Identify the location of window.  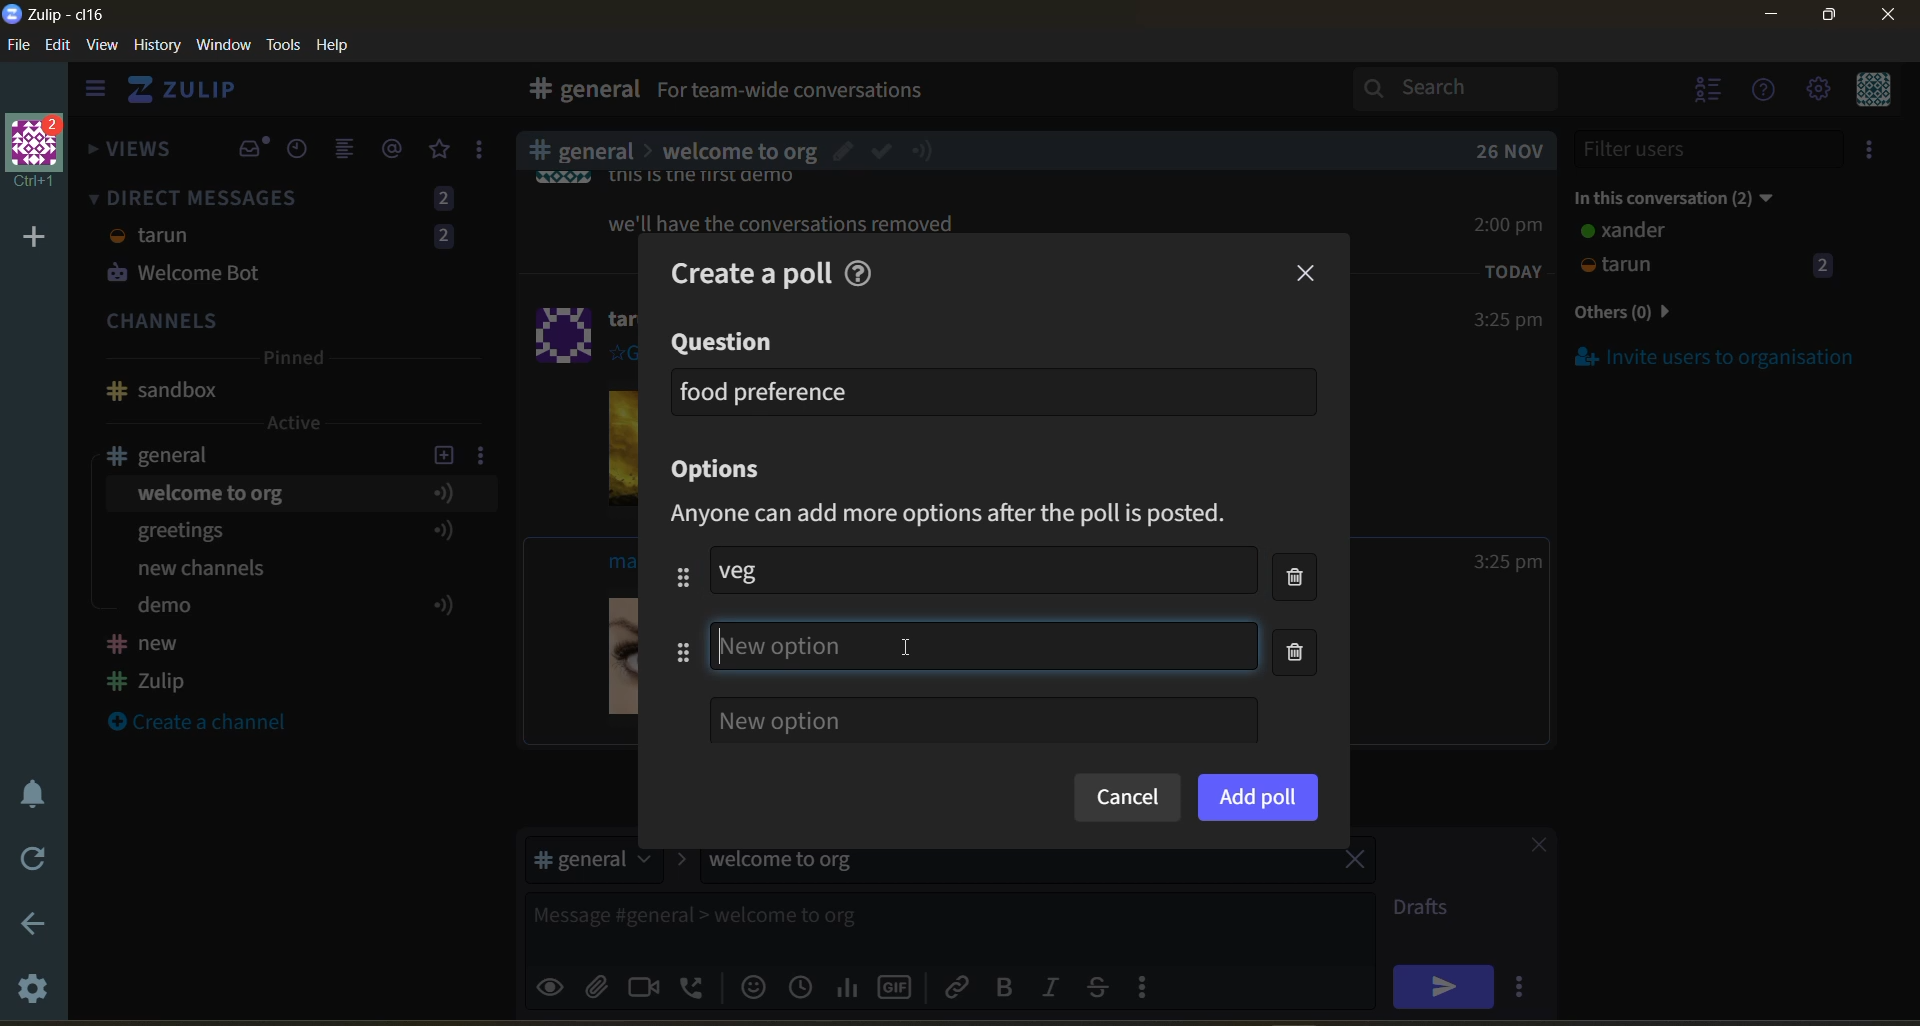
(221, 46).